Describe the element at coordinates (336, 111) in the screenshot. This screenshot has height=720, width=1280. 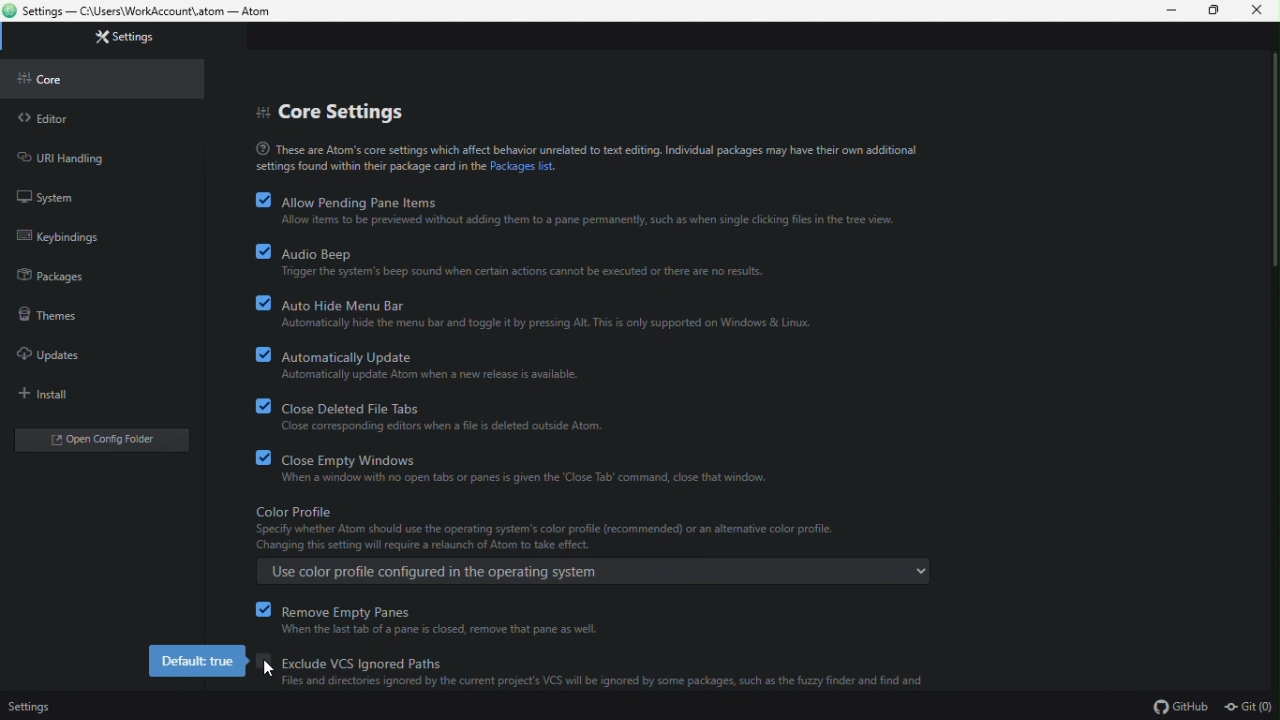
I see `core settings` at that location.